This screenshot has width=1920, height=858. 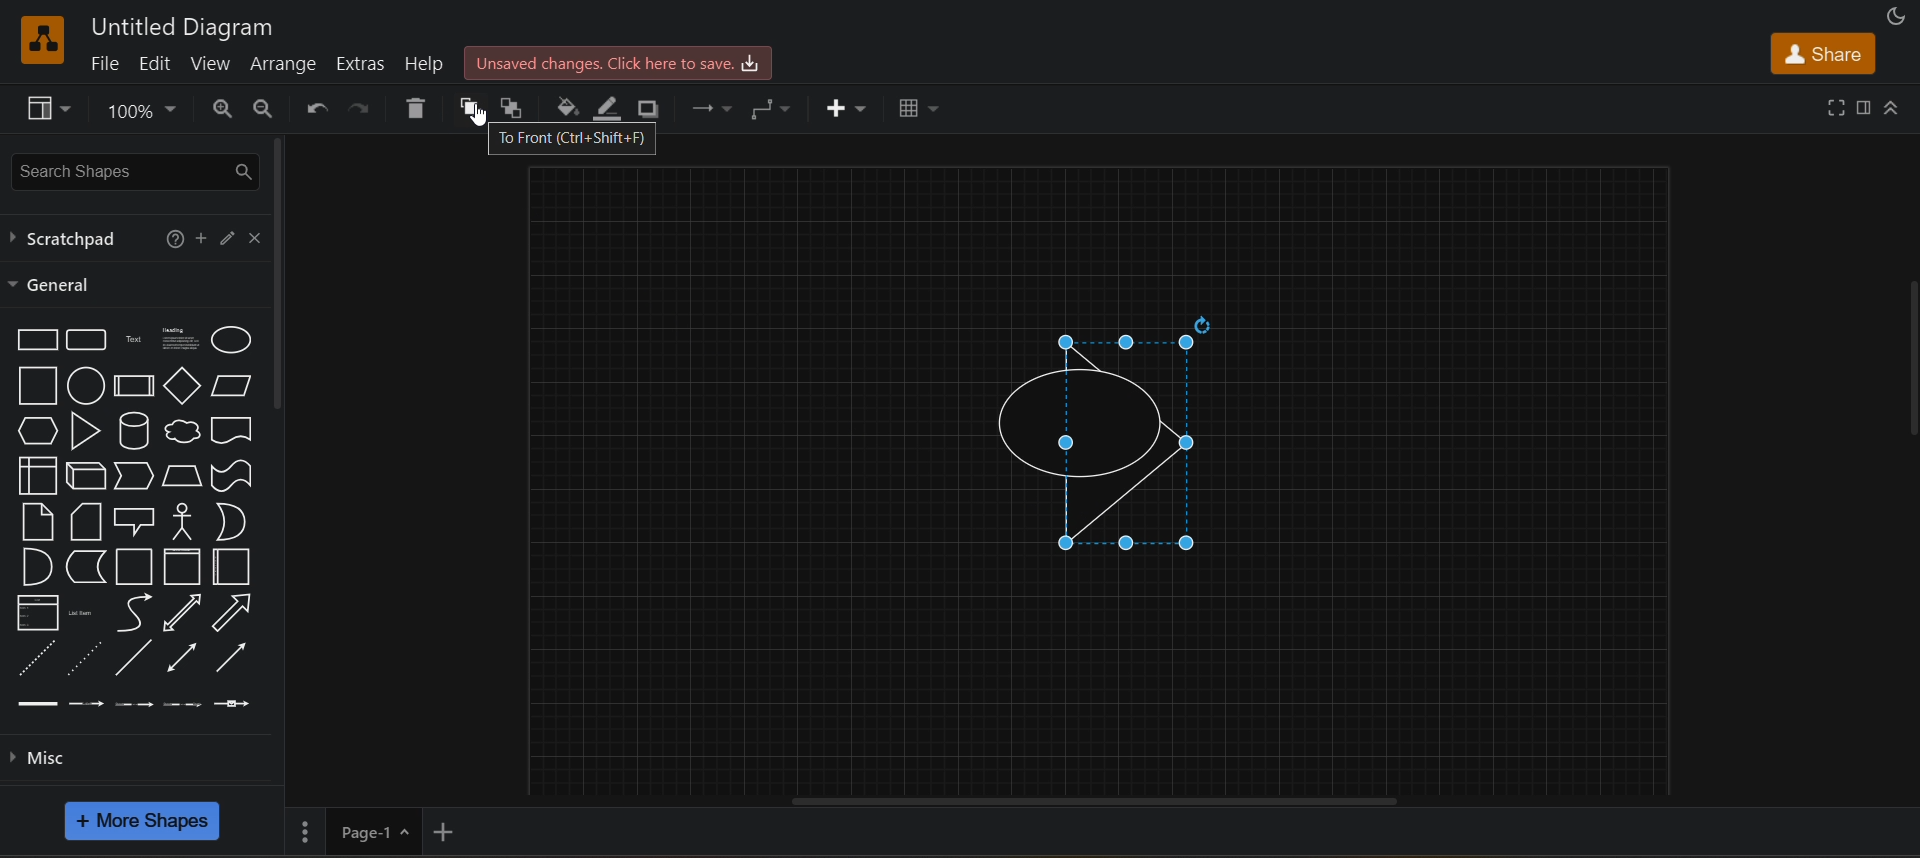 I want to click on directional connector, so click(x=231, y=657).